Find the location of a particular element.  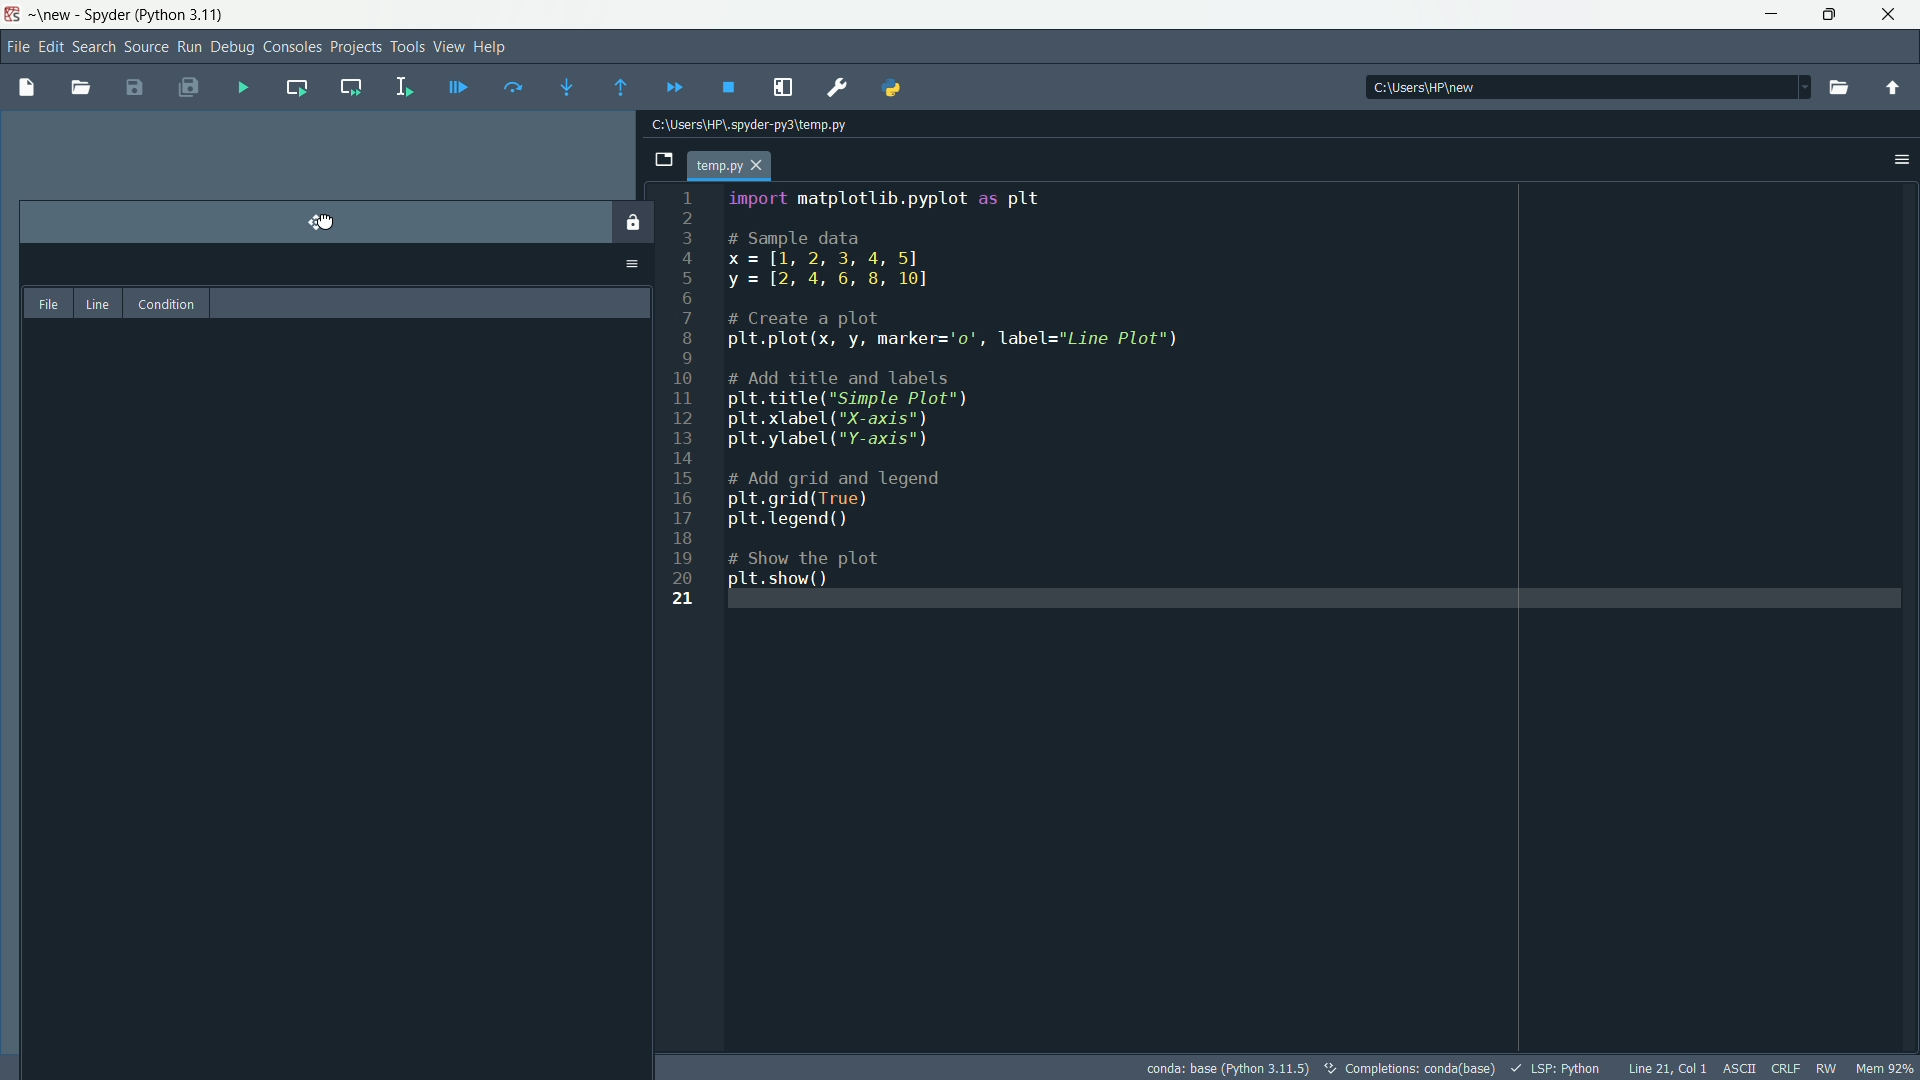

temp.py is located at coordinates (736, 167).